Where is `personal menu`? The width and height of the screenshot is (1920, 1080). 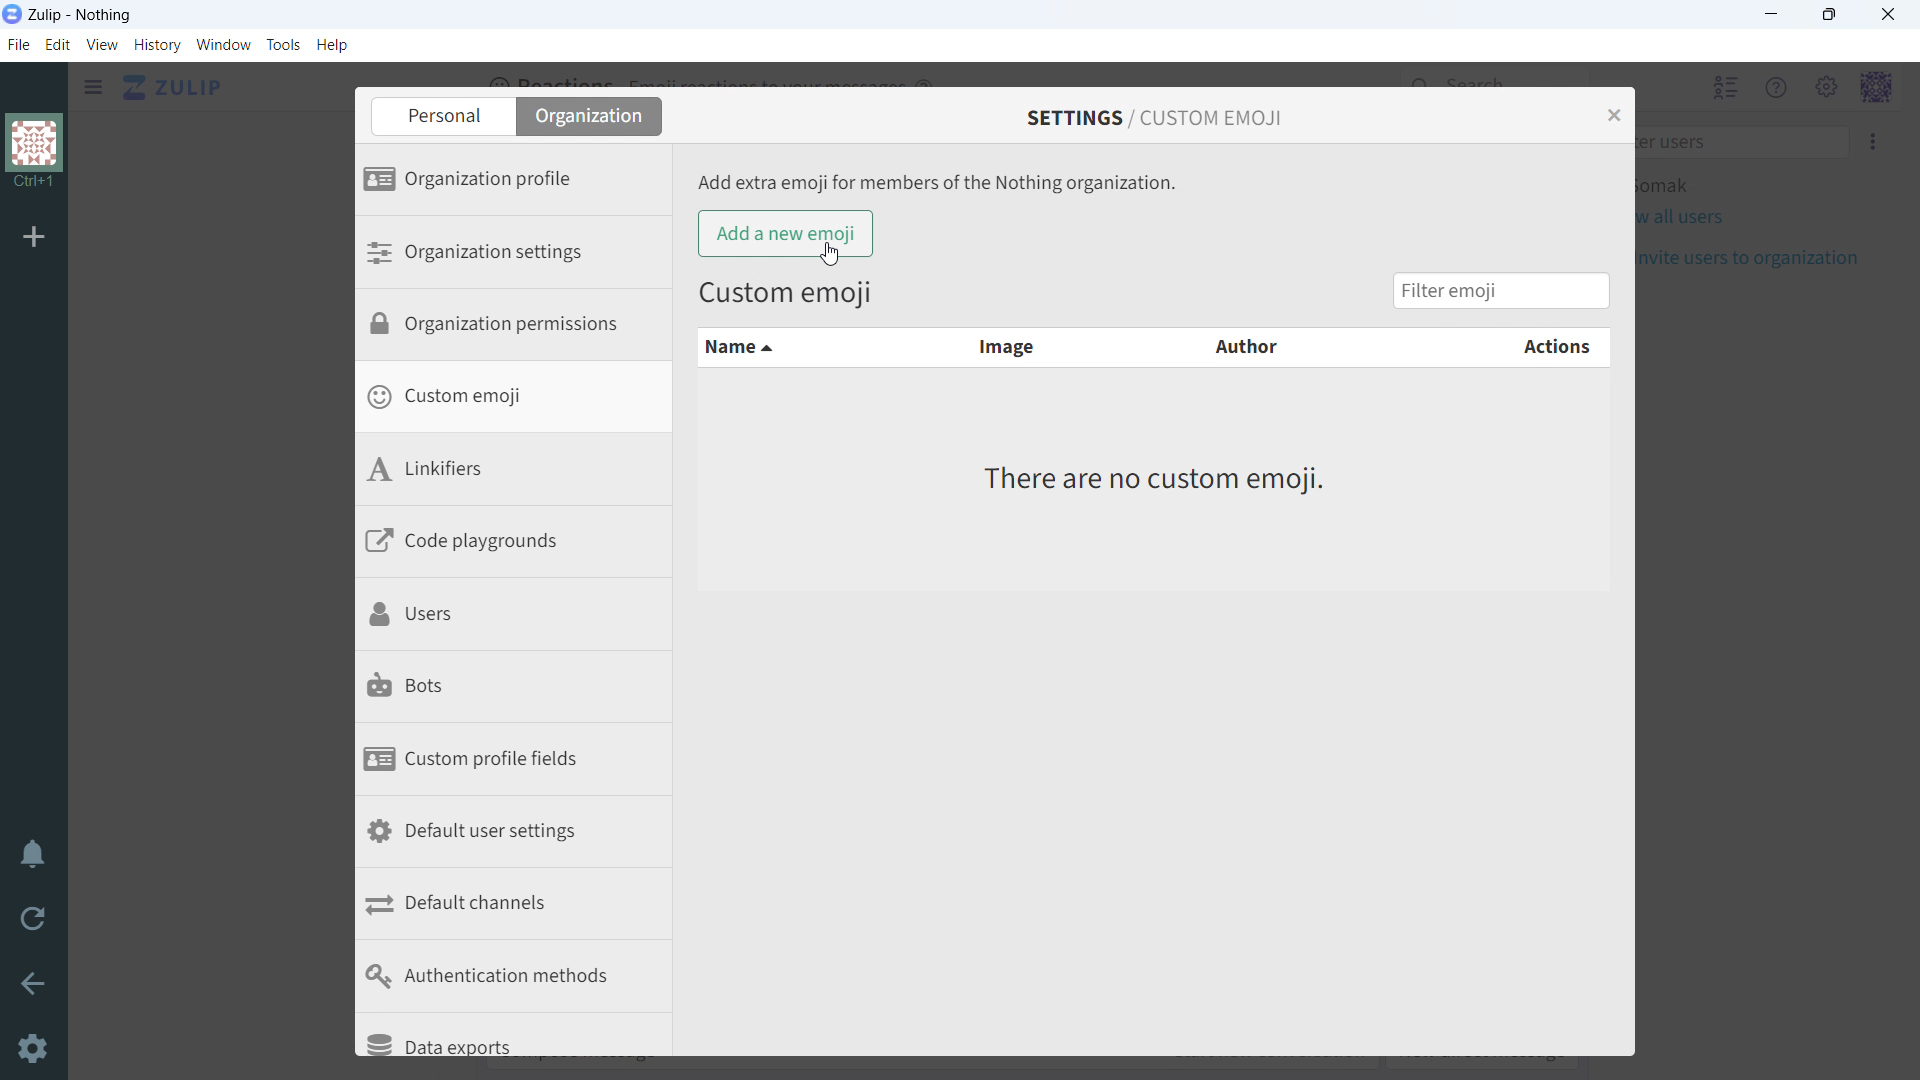
personal menu is located at coordinates (1876, 87).